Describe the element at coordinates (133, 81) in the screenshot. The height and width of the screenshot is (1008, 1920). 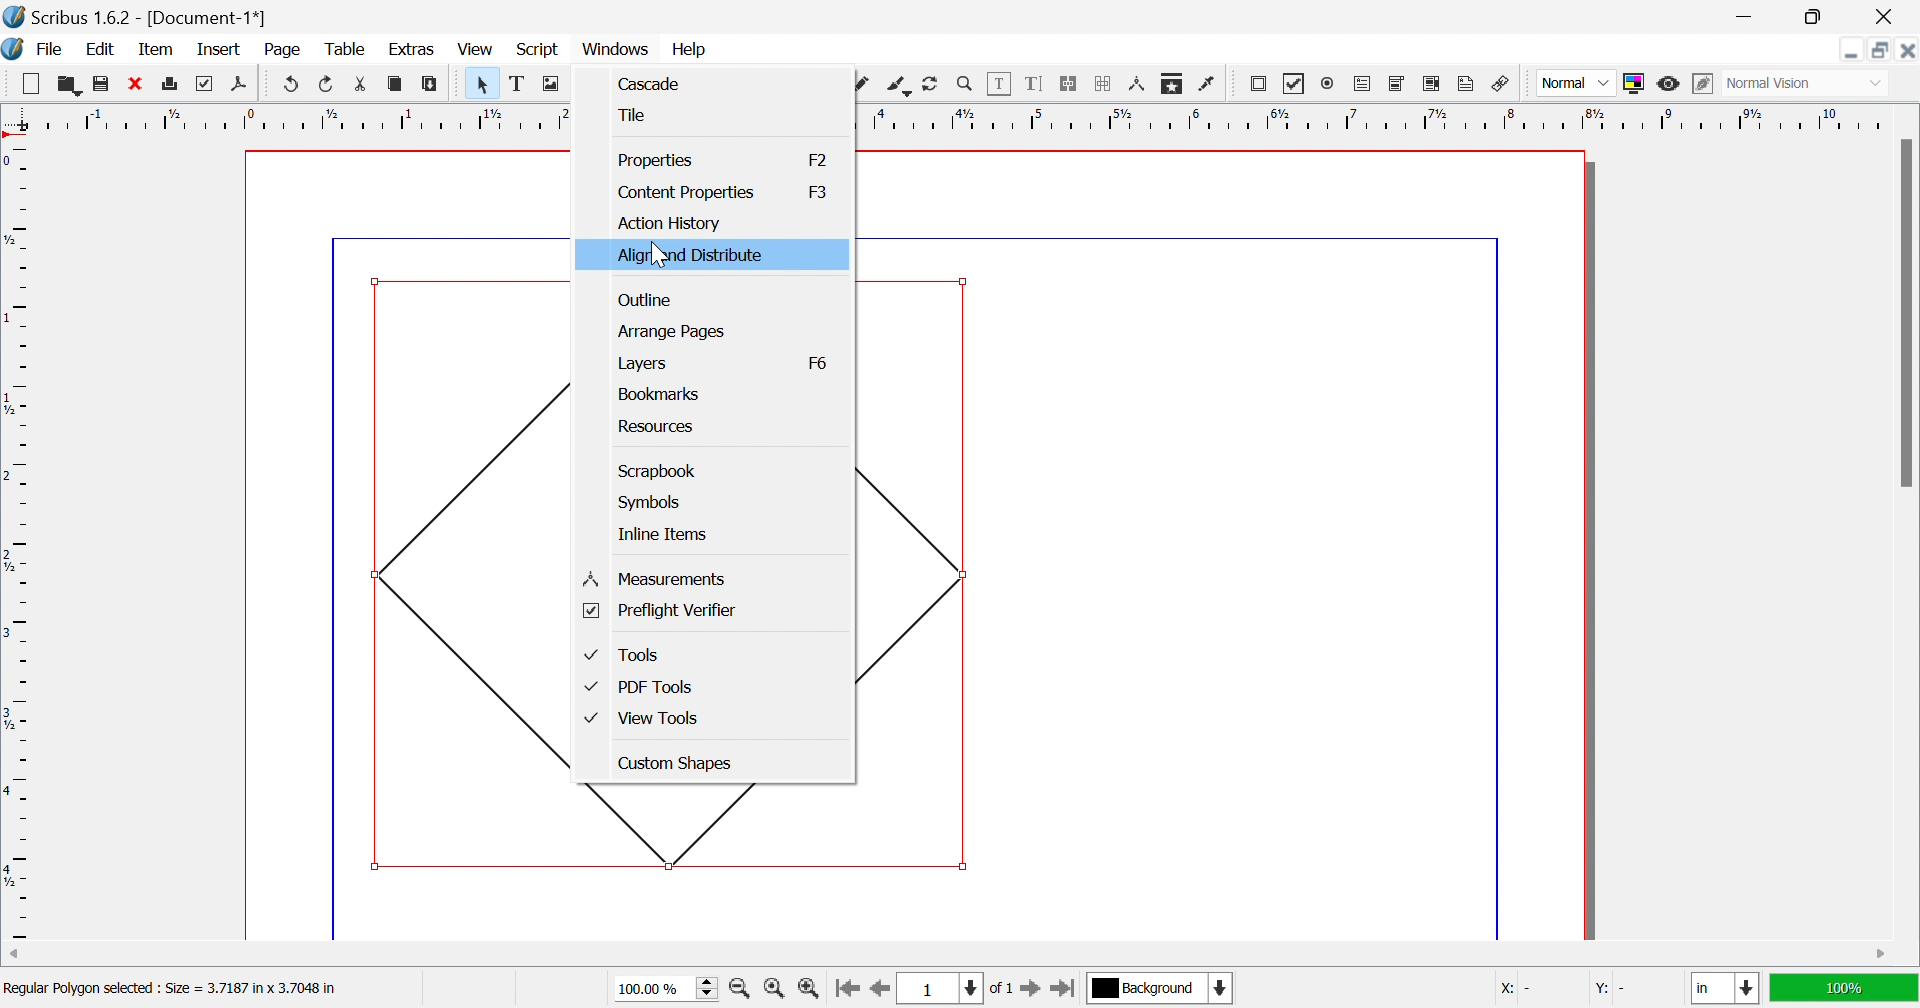
I see `Close` at that location.